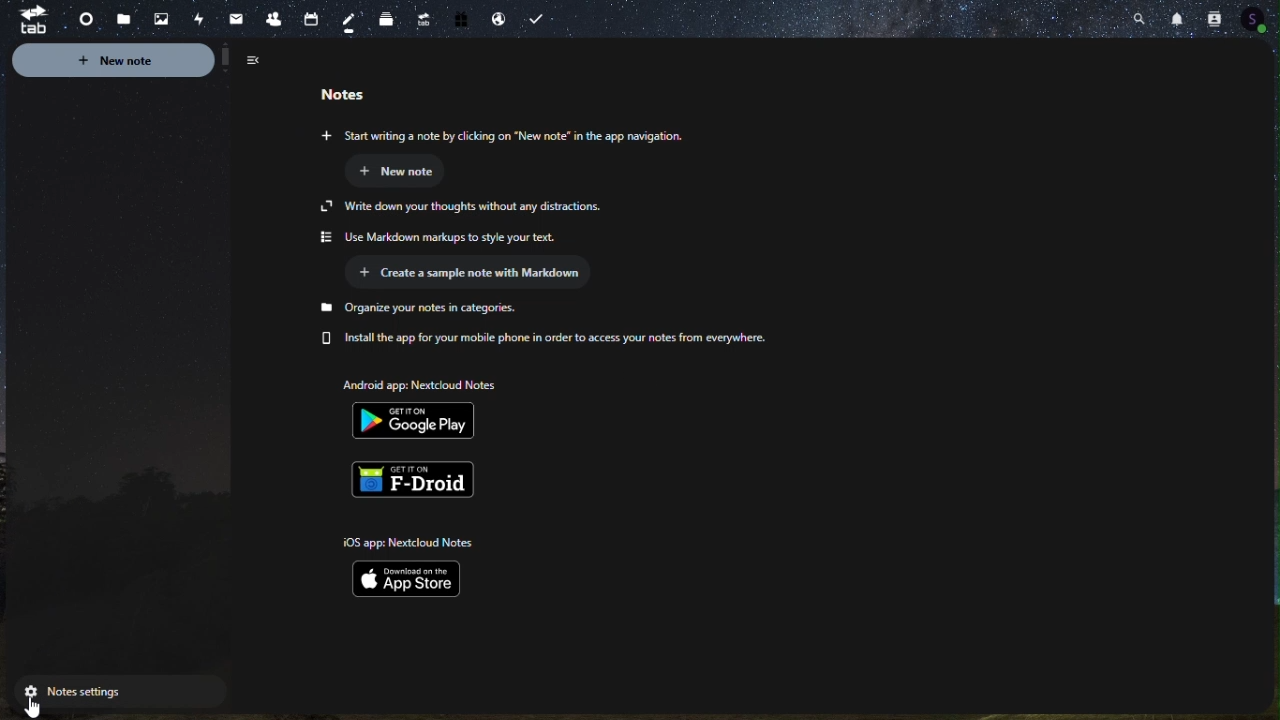  Describe the element at coordinates (355, 88) in the screenshot. I see `note` at that location.